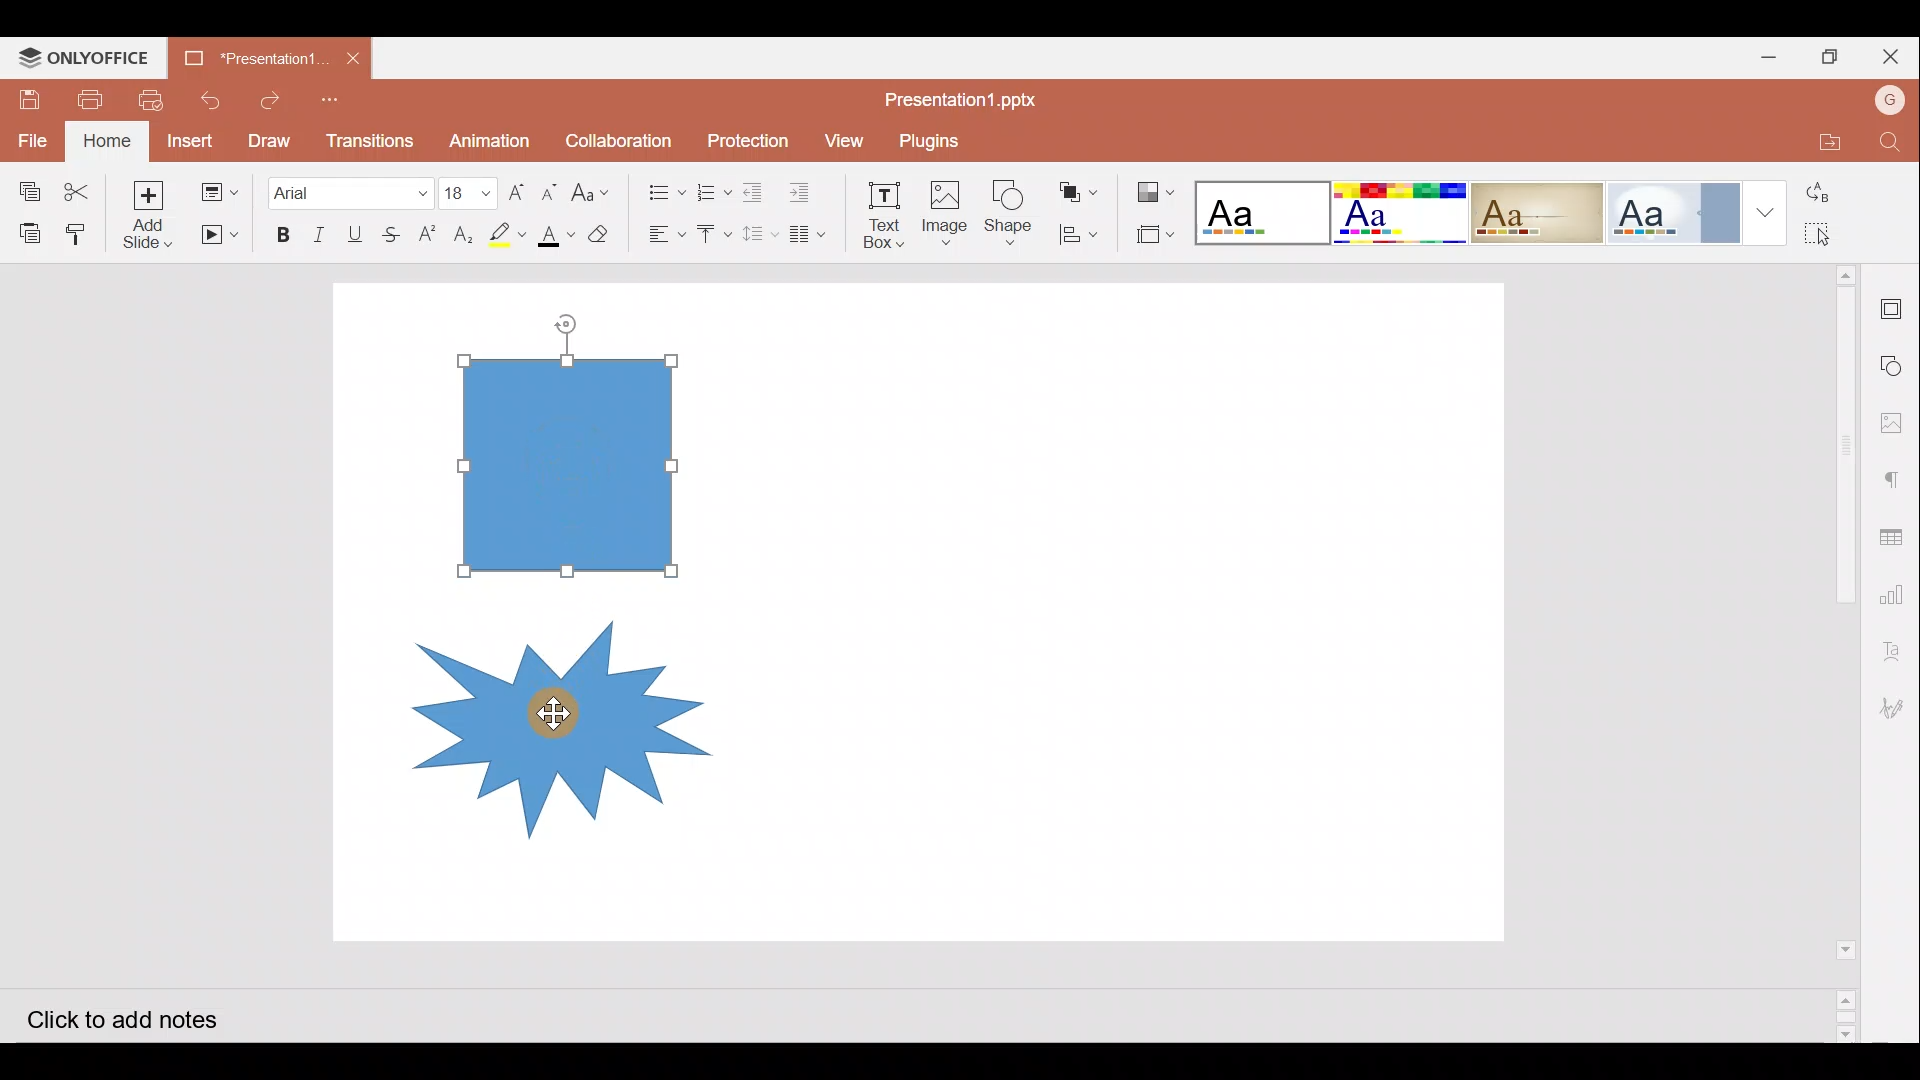  What do you see at coordinates (368, 136) in the screenshot?
I see `Transitions` at bounding box center [368, 136].